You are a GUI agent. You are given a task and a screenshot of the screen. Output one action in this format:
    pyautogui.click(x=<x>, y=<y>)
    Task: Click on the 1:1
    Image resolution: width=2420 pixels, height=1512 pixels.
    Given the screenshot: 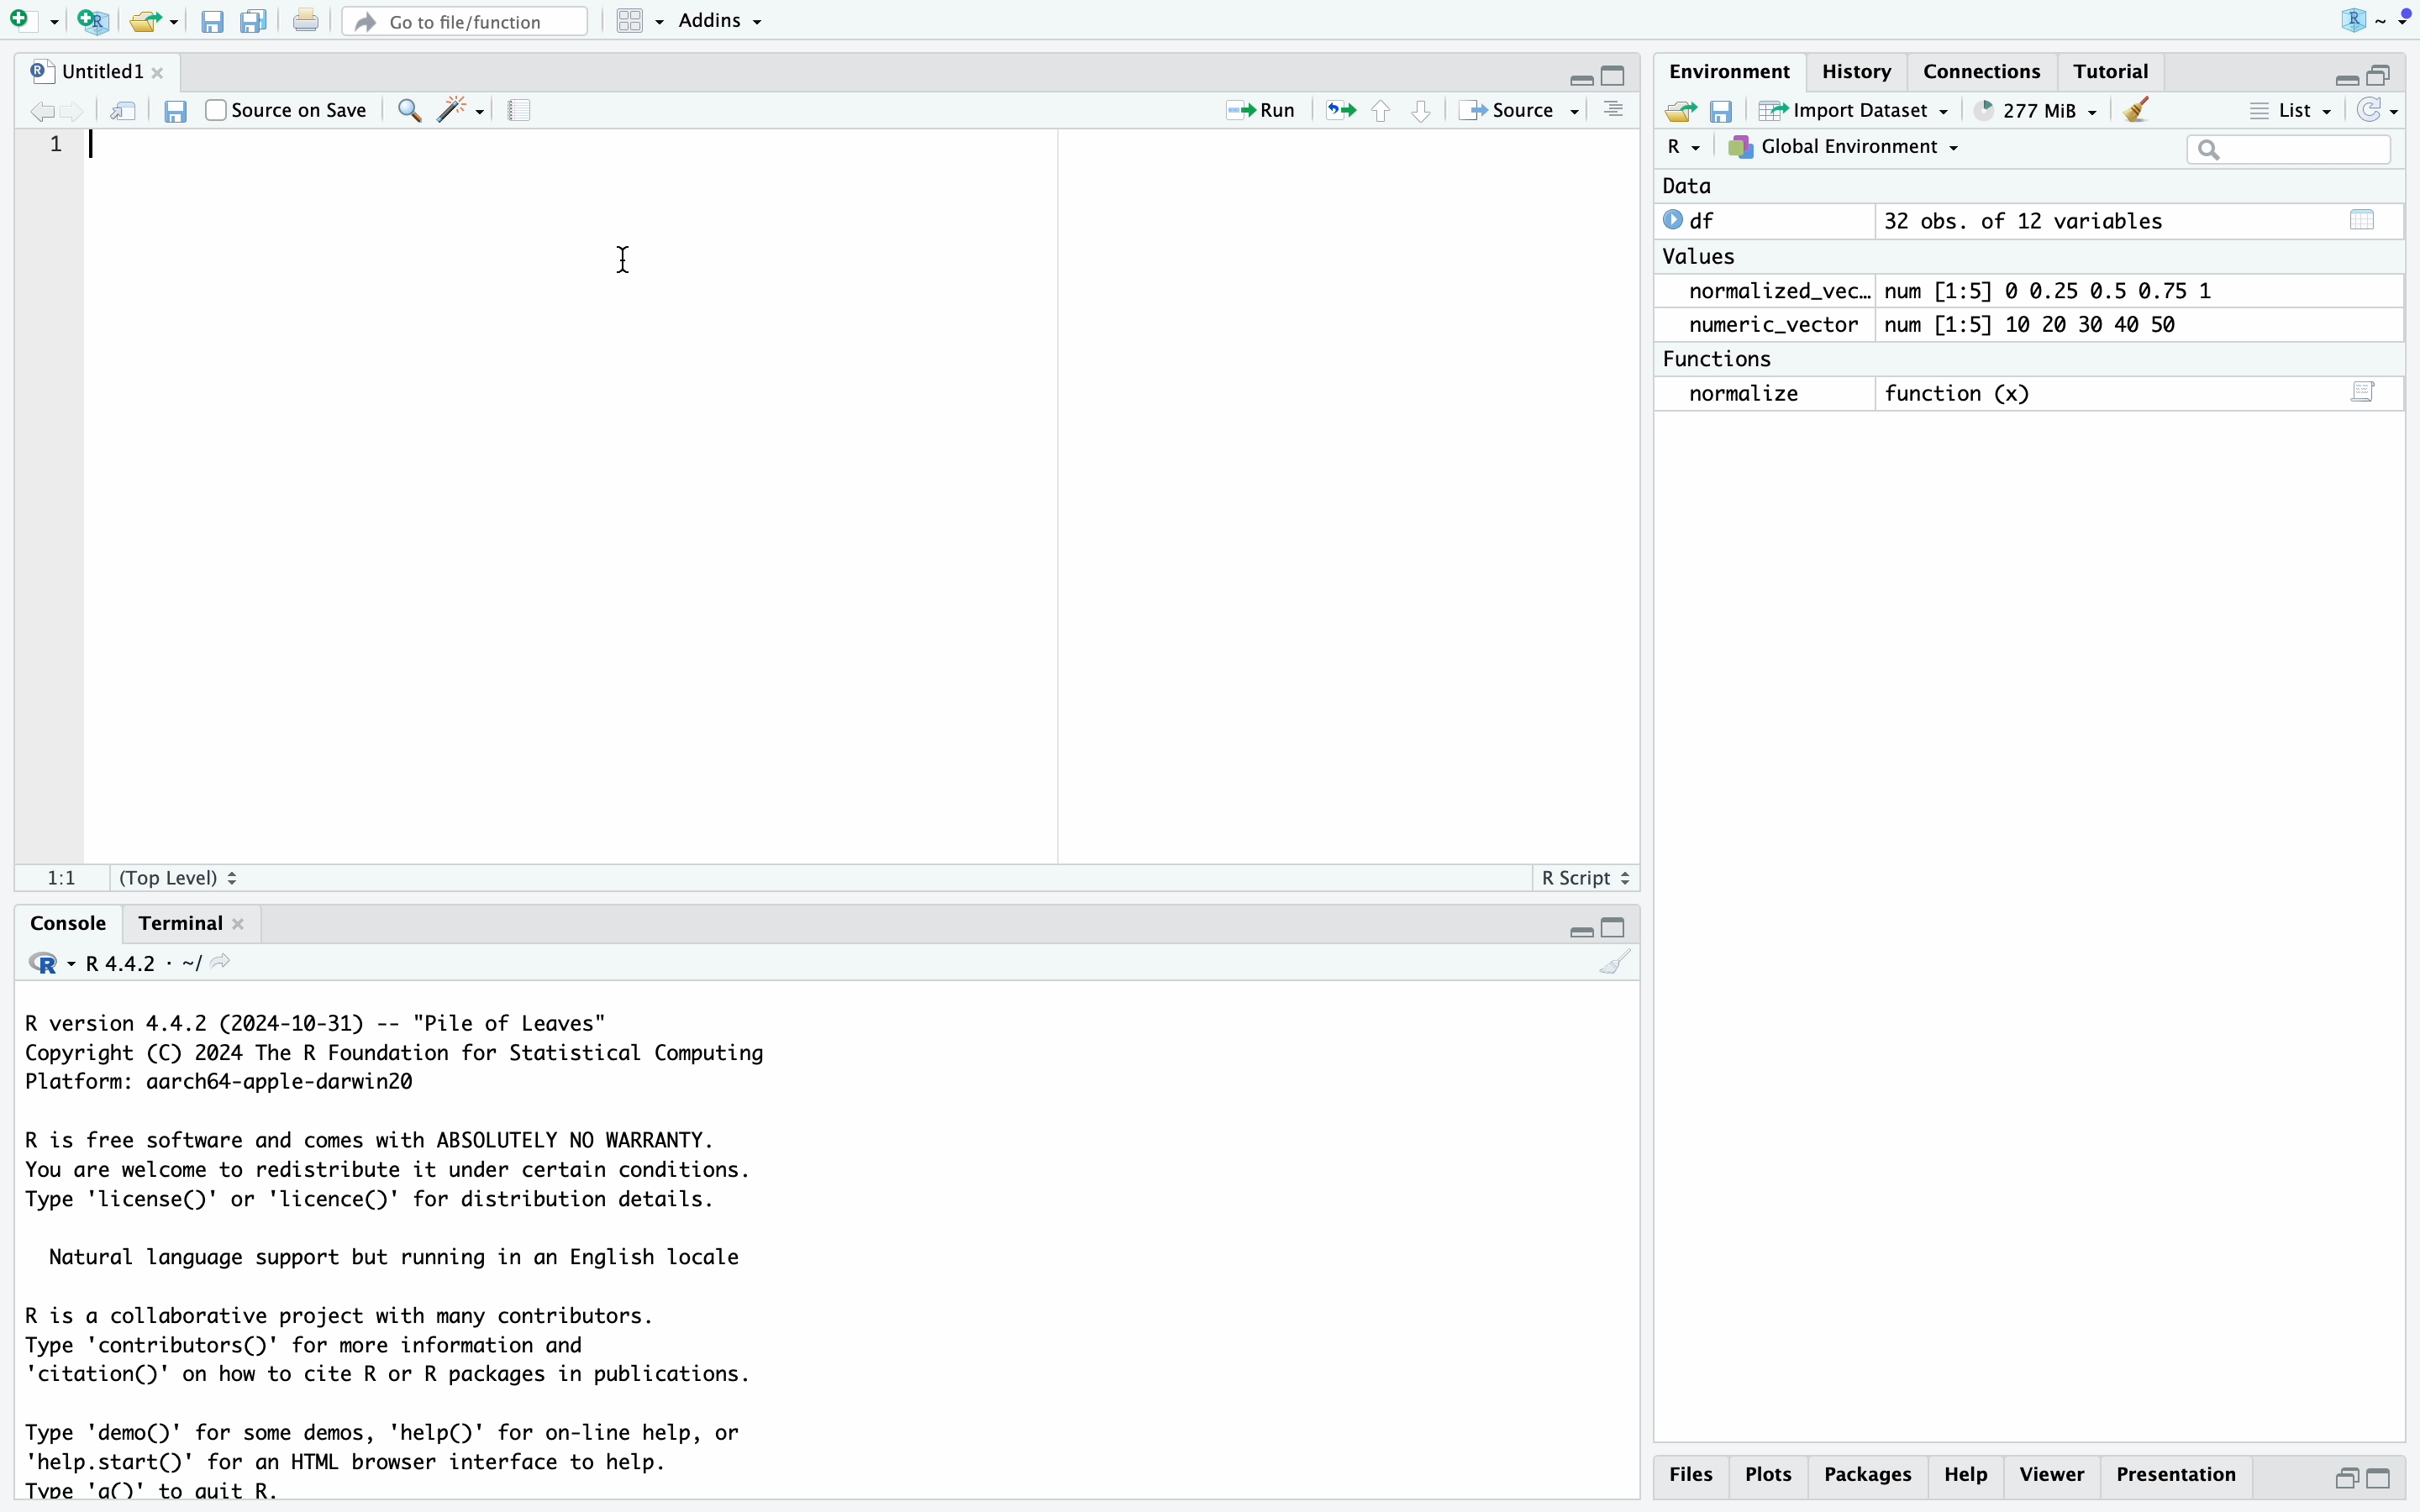 What is the action you would take?
    pyautogui.click(x=50, y=877)
    